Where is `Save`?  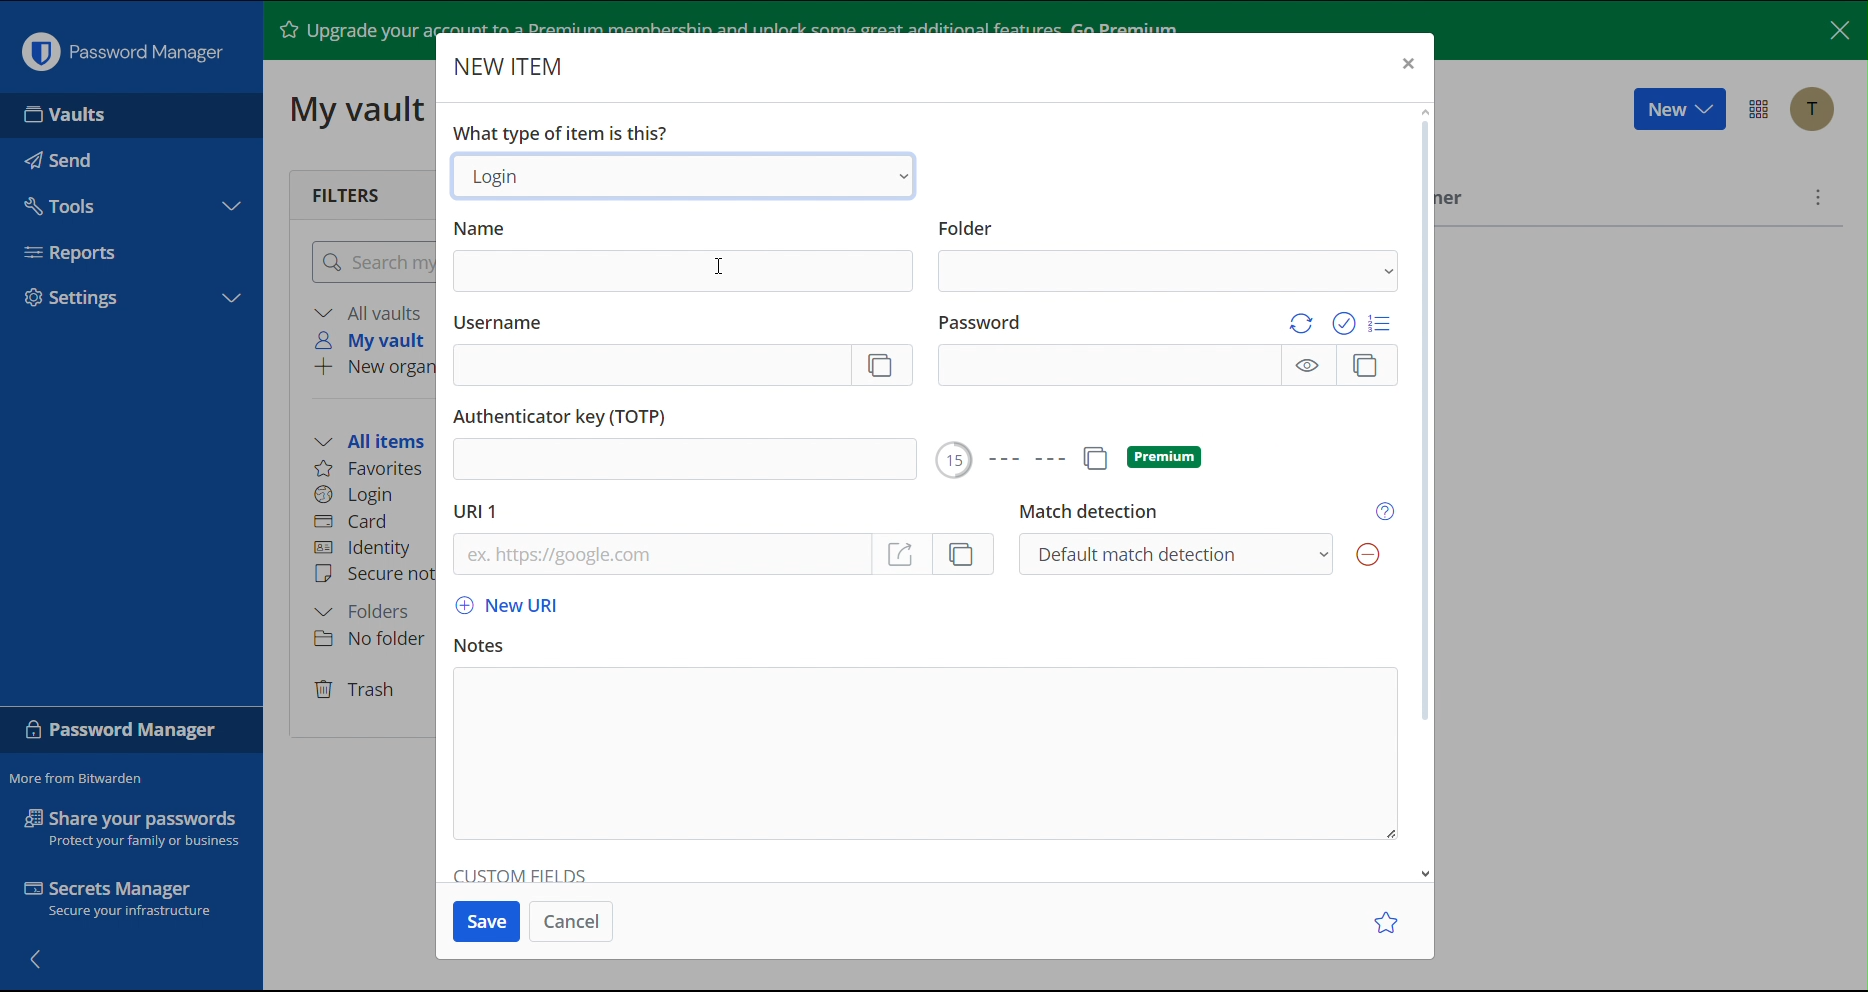 Save is located at coordinates (489, 920).